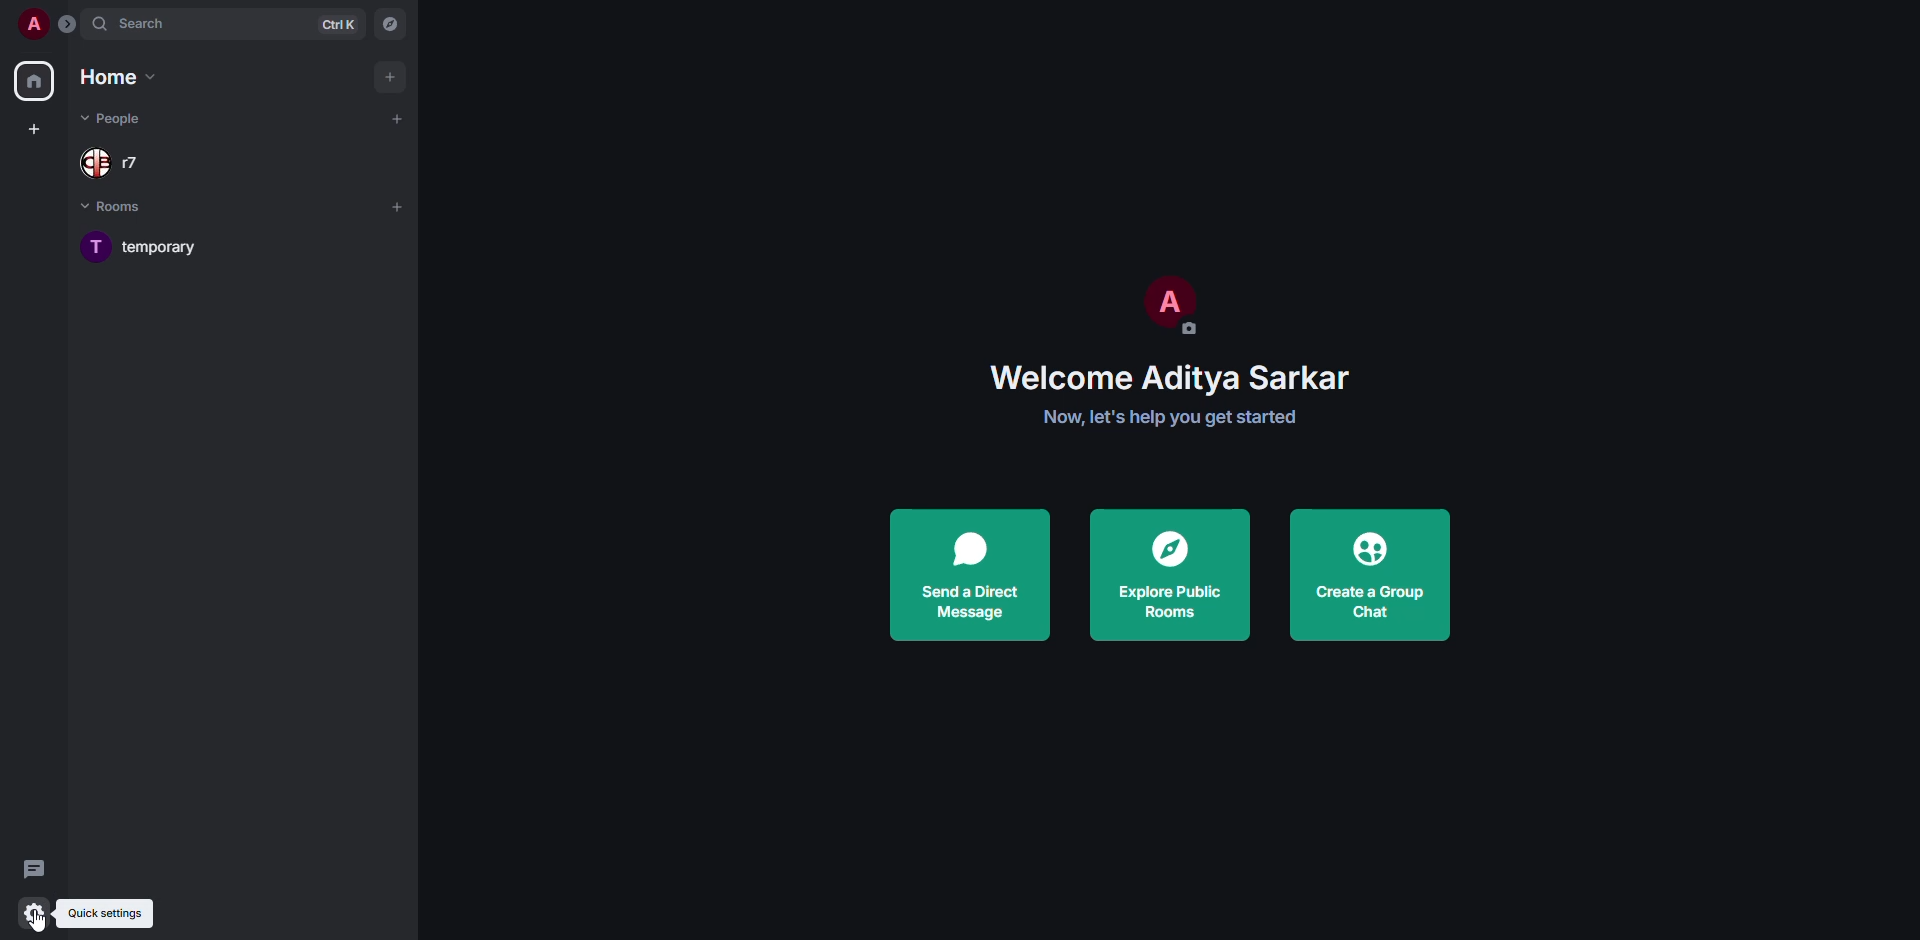  What do you see at coordinates (66, 24) in the screenshot?
I see `expand` at bounding box center [66, 24].